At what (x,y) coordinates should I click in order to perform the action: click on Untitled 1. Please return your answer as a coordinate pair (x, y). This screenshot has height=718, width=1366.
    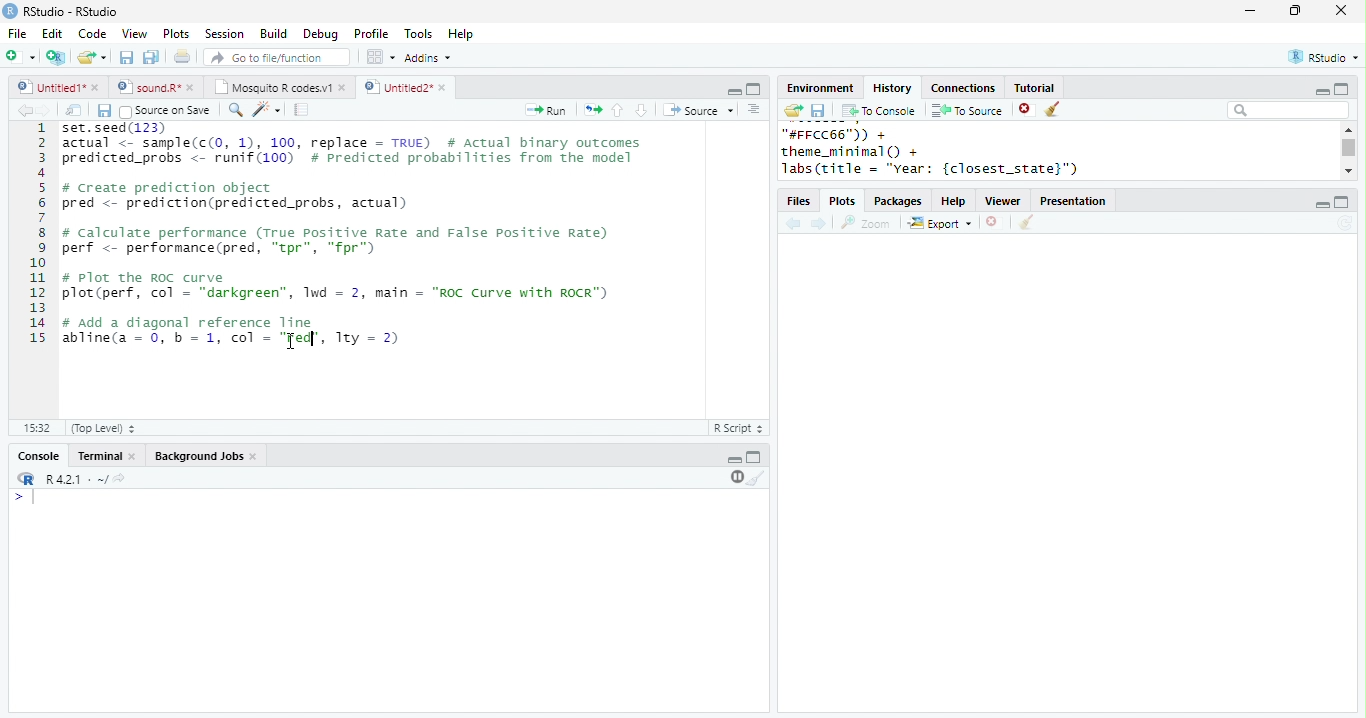
    Looking at the image, I should click on (48, 86).